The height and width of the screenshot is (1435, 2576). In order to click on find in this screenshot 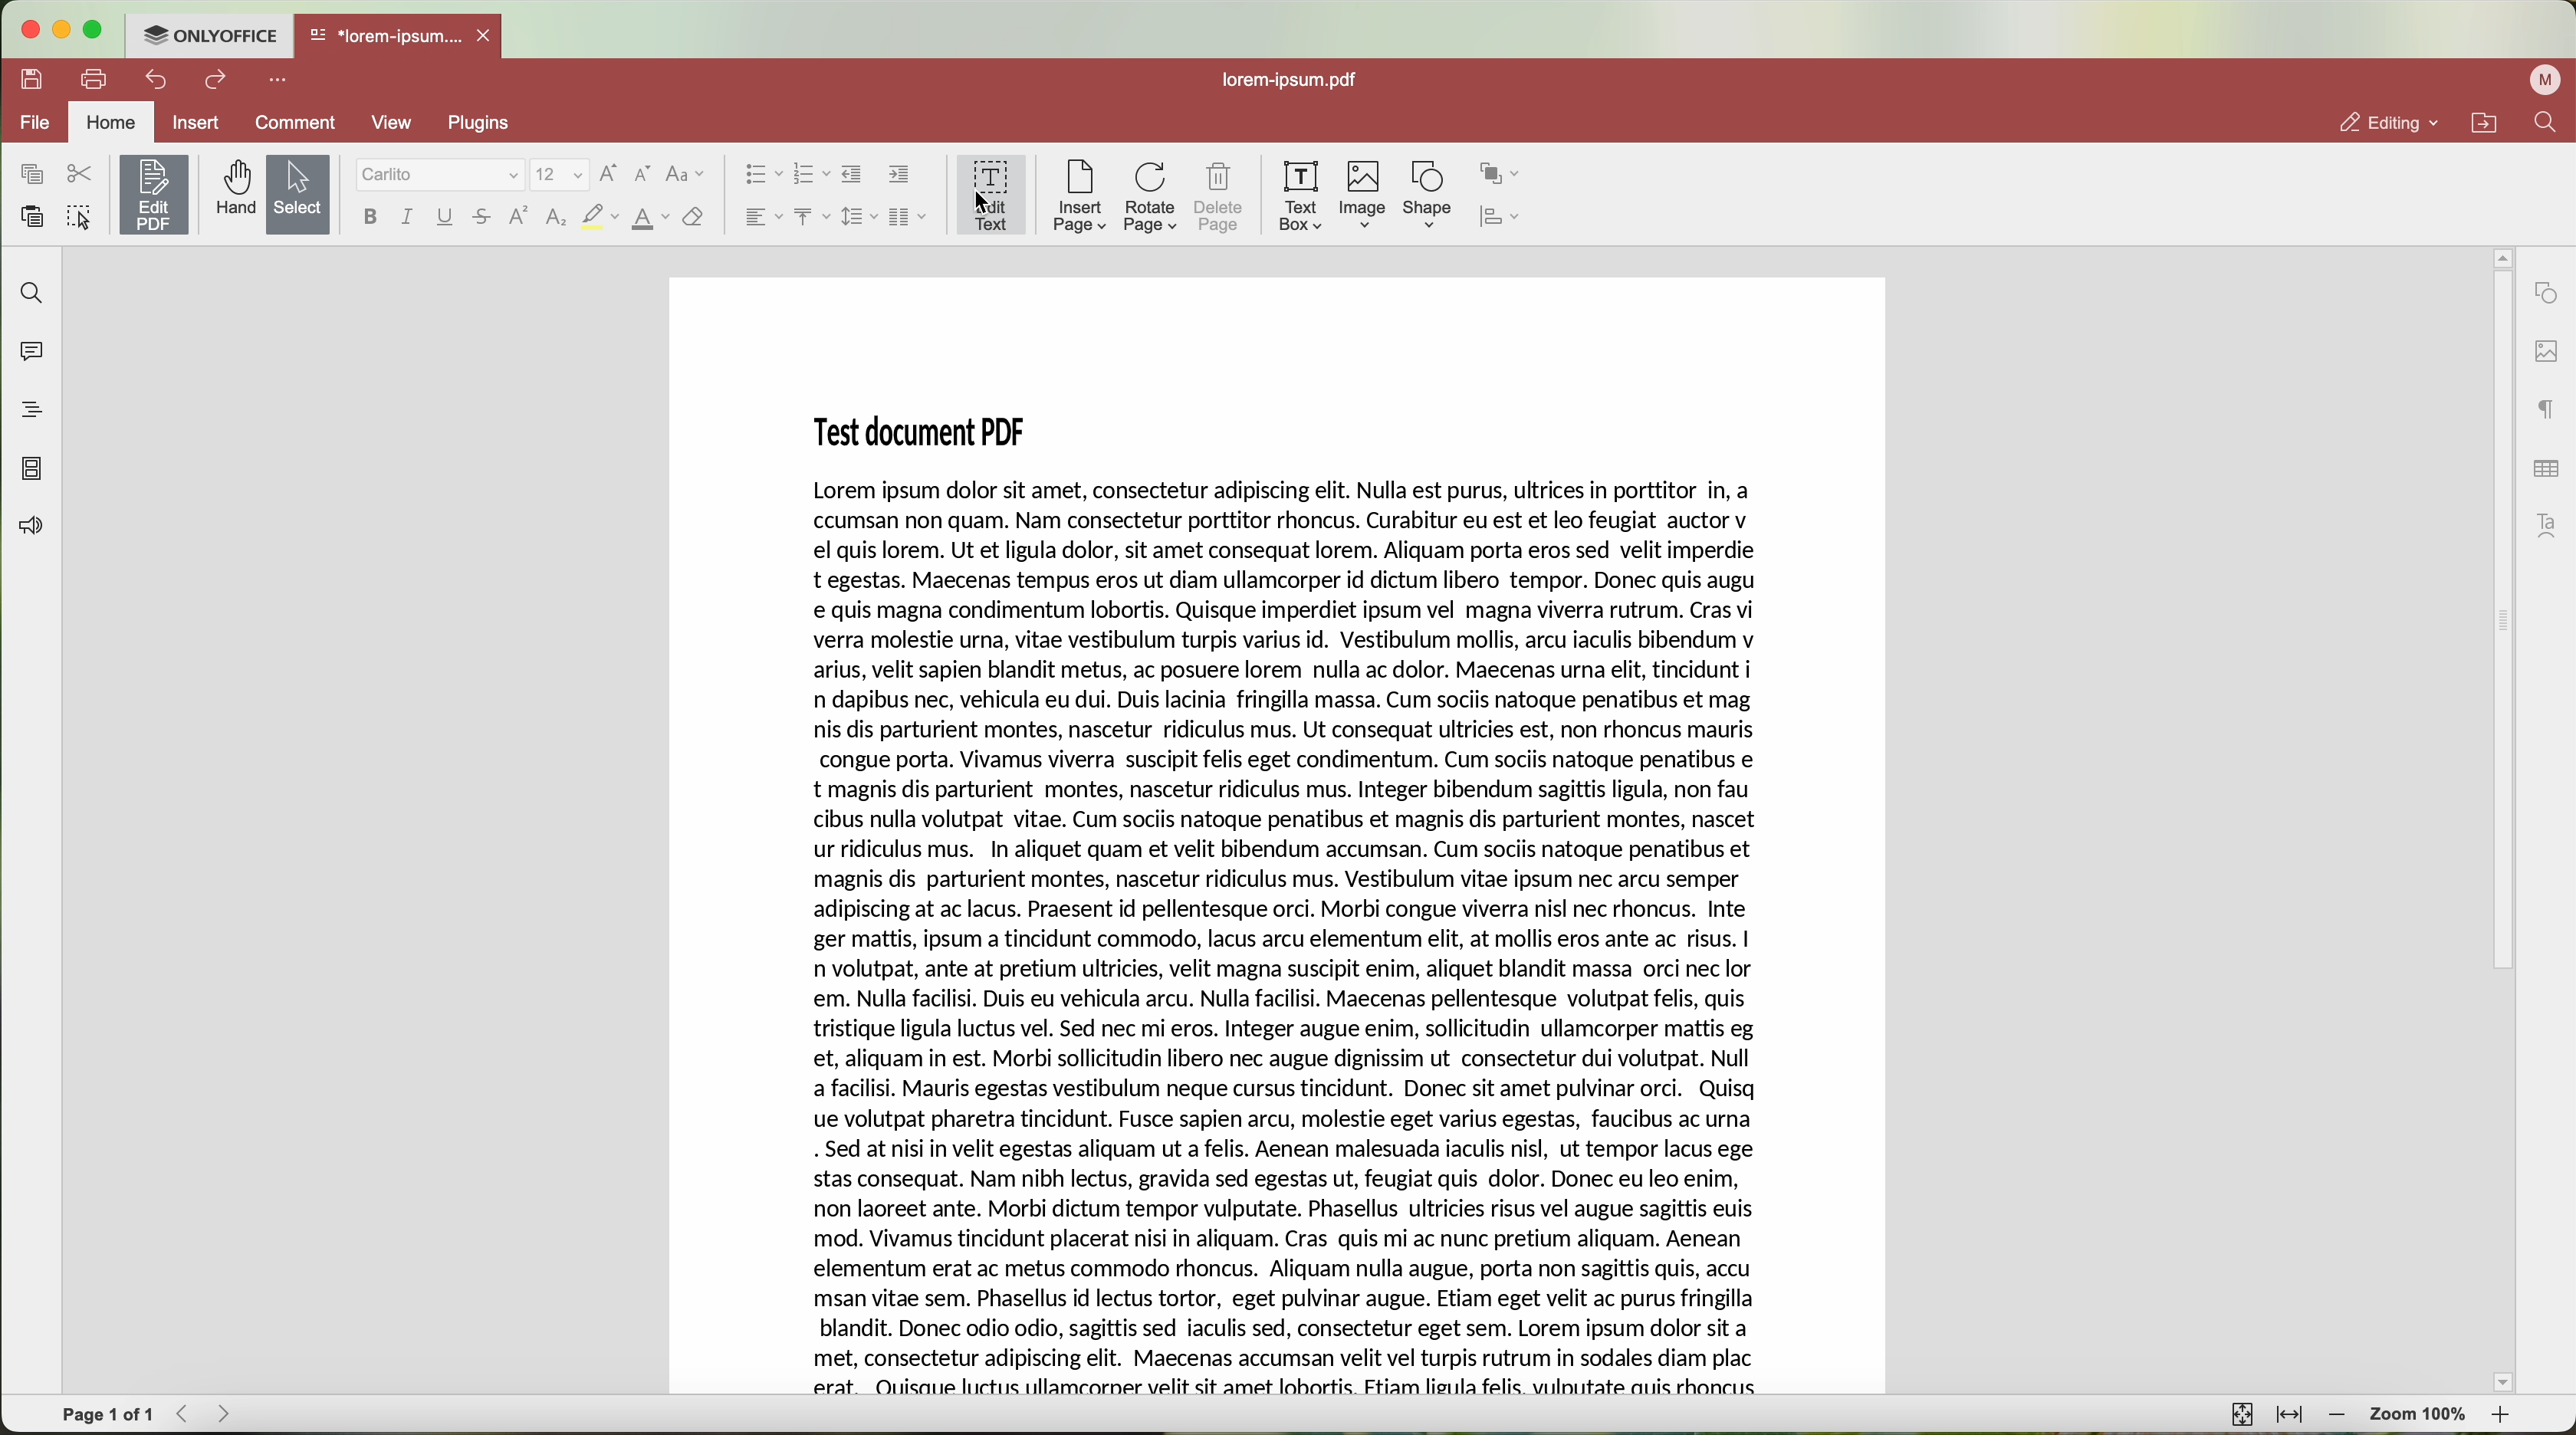, I will do `click(32, 294)`.